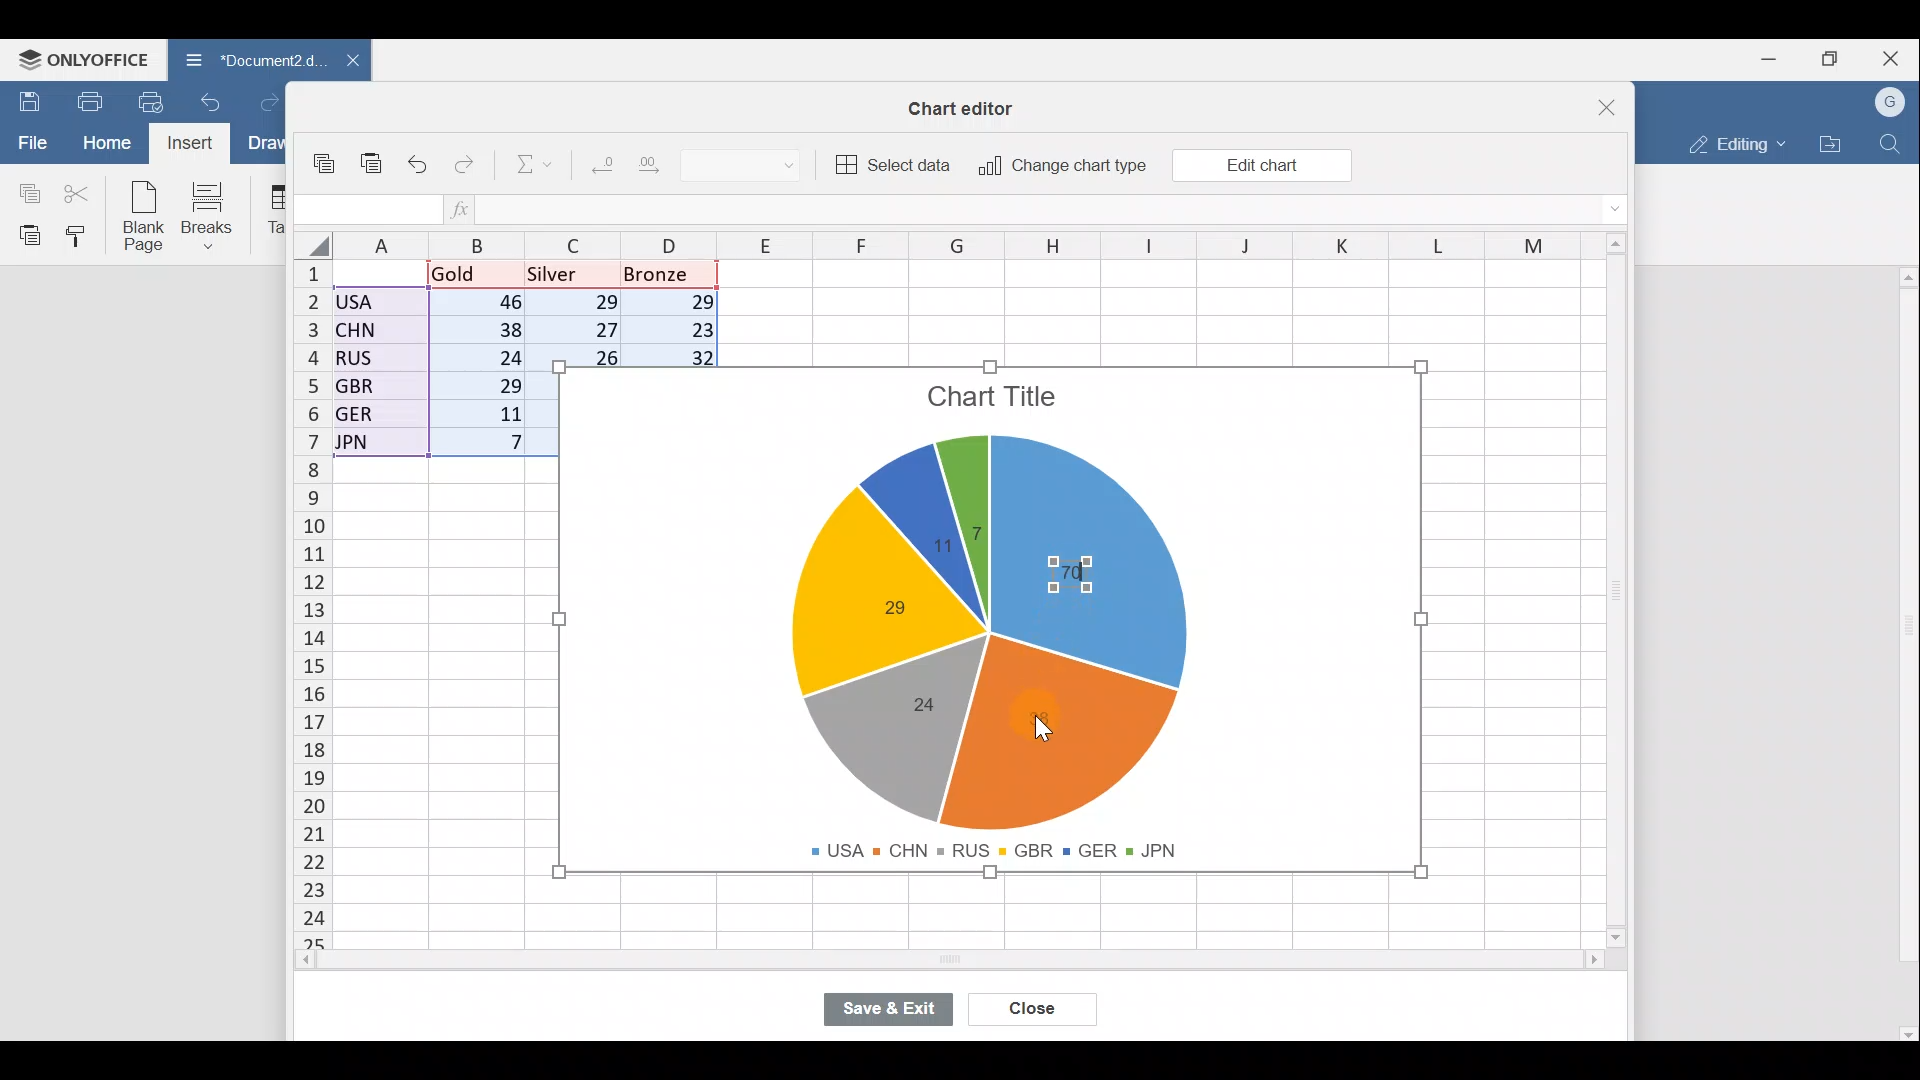 Image resolution: width=1920 pixels, height=1080 pixels. Describe the element at coordinates (25, 101) in the screenshot. I see `Save` at that location.